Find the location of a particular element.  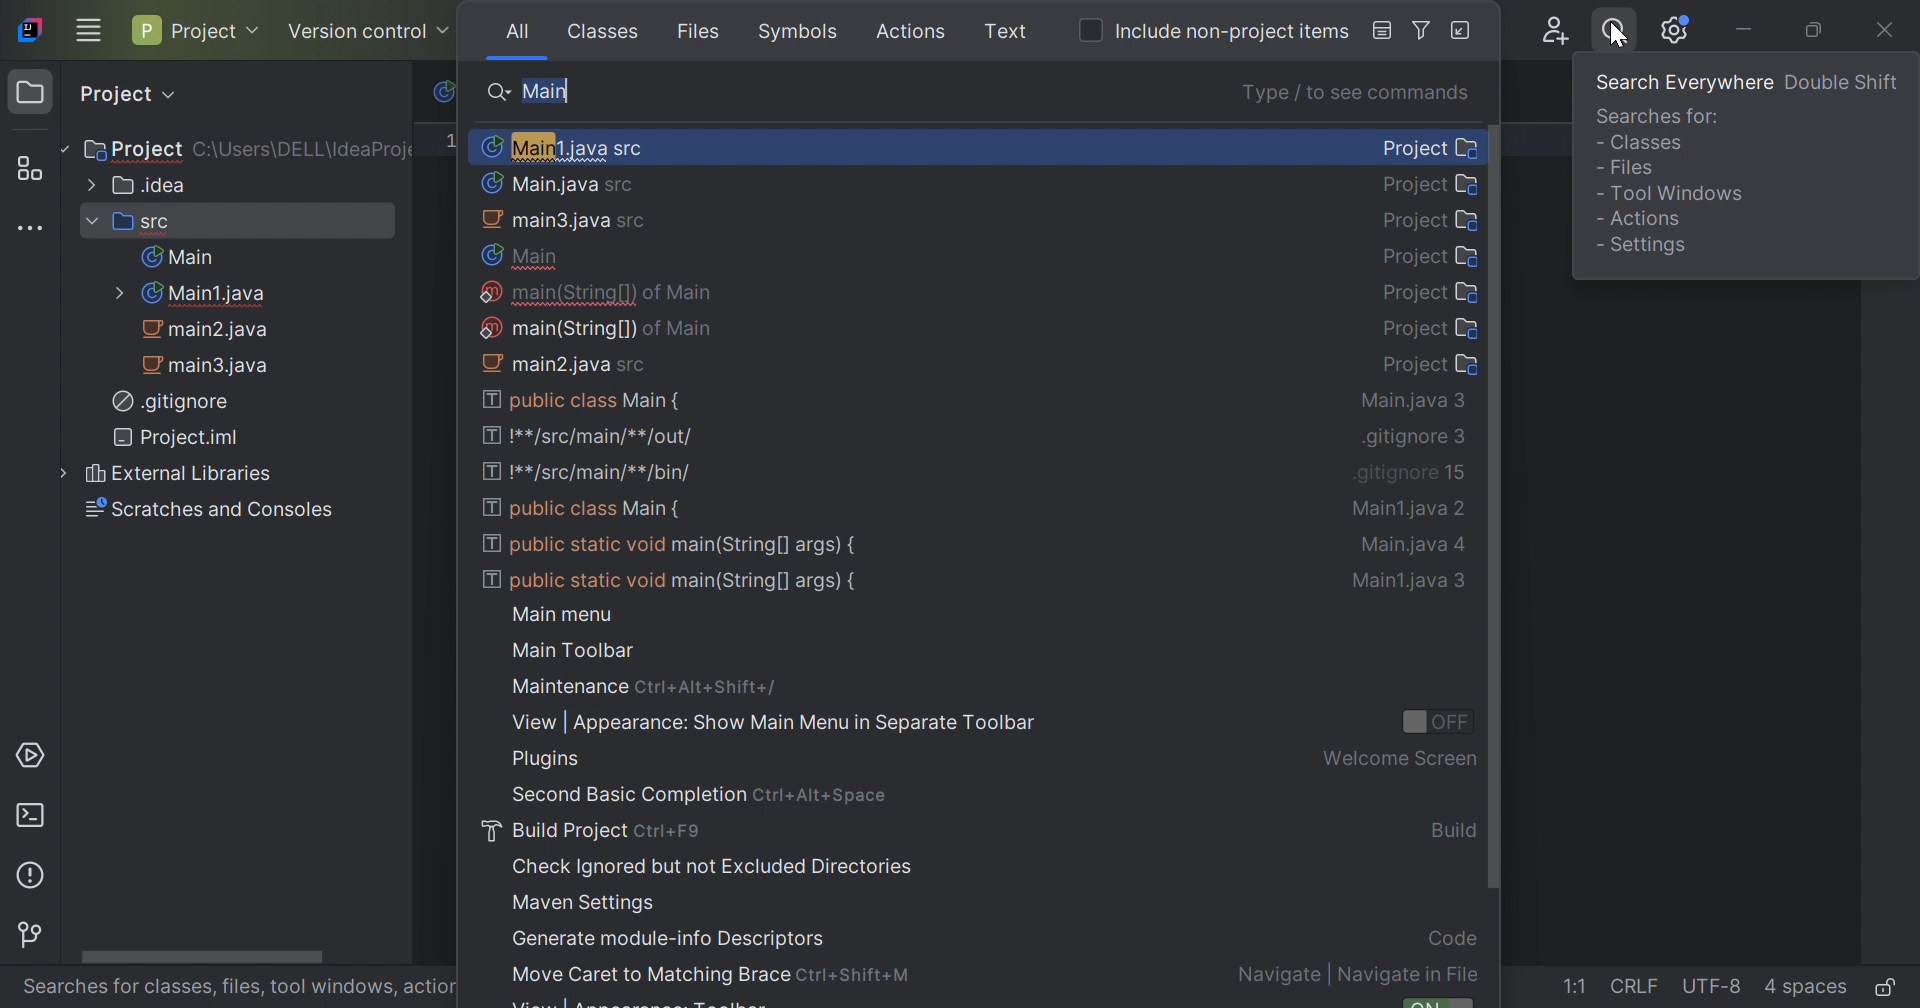

Main.java4 is located at coordinates (1417, 548).